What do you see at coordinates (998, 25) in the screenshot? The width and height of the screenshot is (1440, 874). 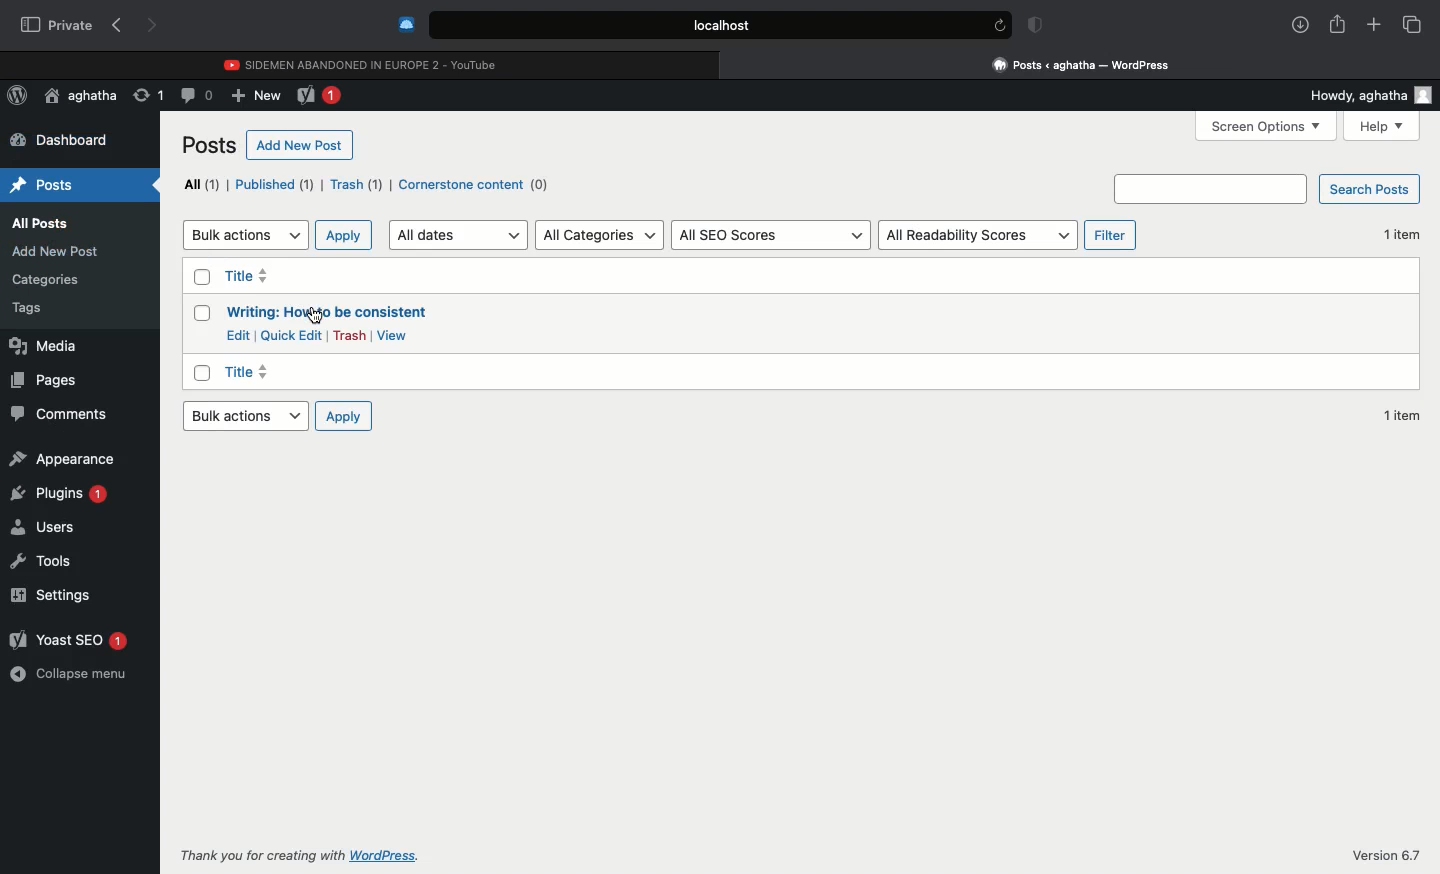 I see `refresh` at bounding box center [998, 25].